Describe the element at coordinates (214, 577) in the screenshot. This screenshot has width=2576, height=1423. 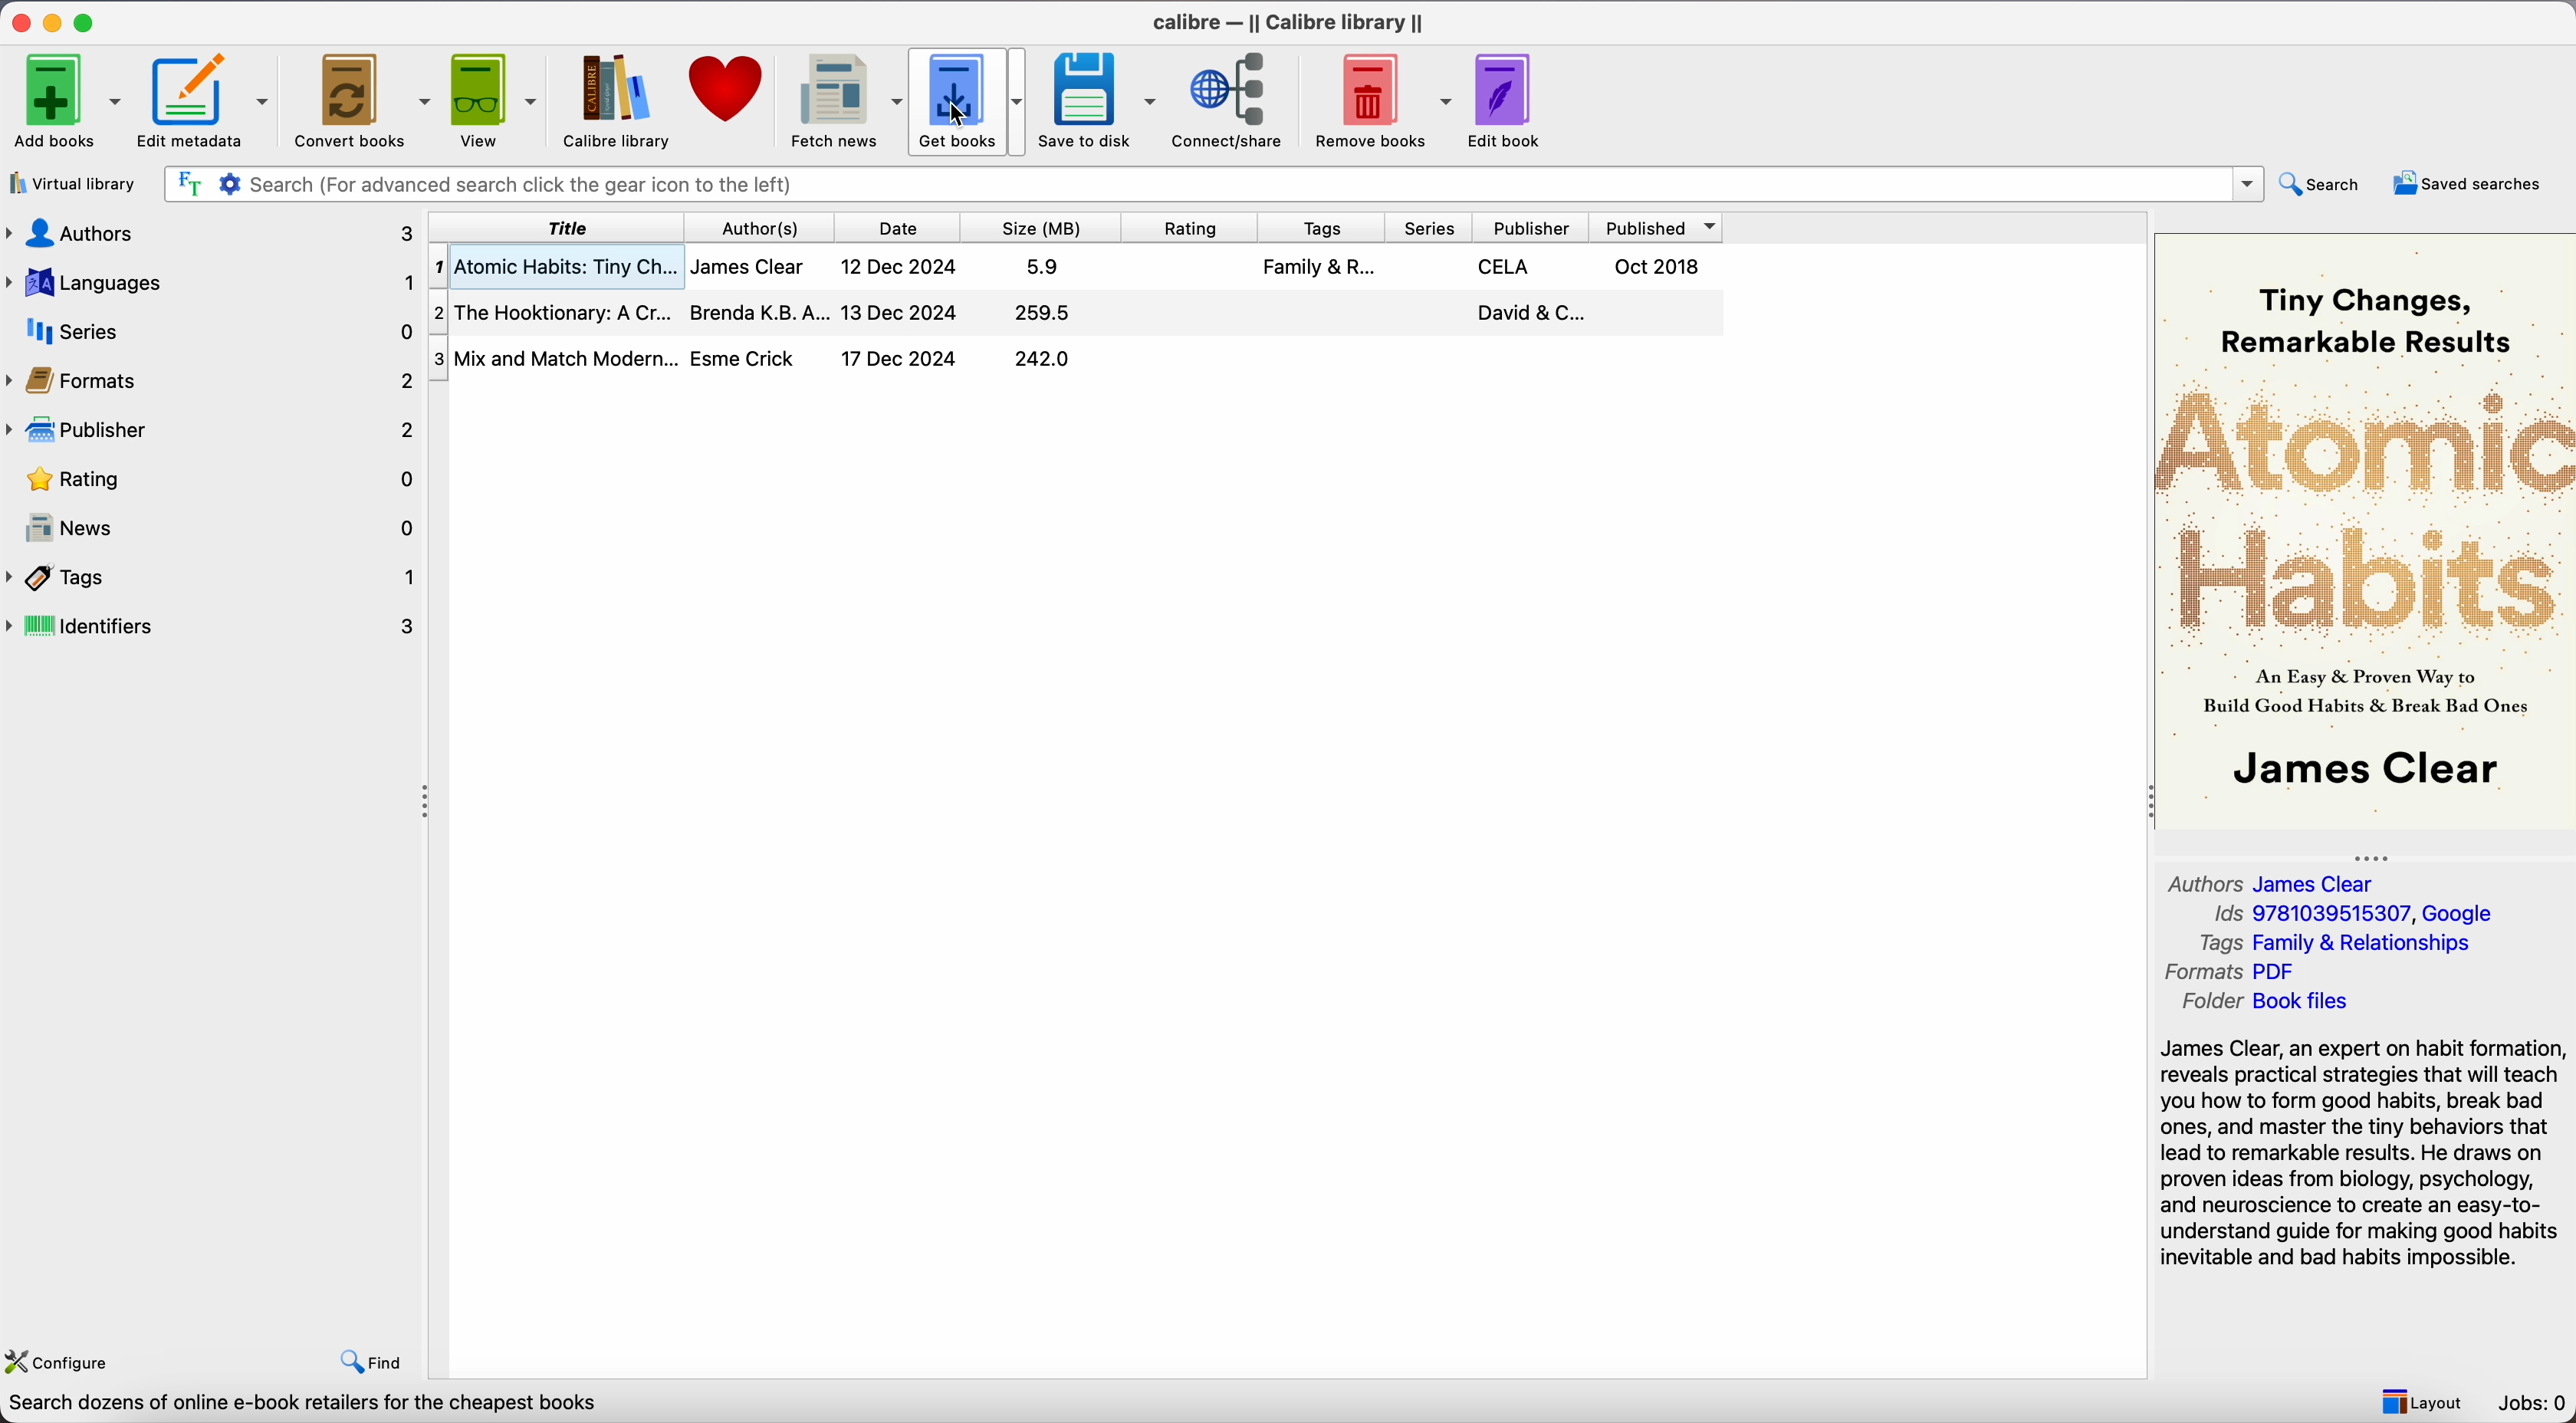
I see `tags` at that location.